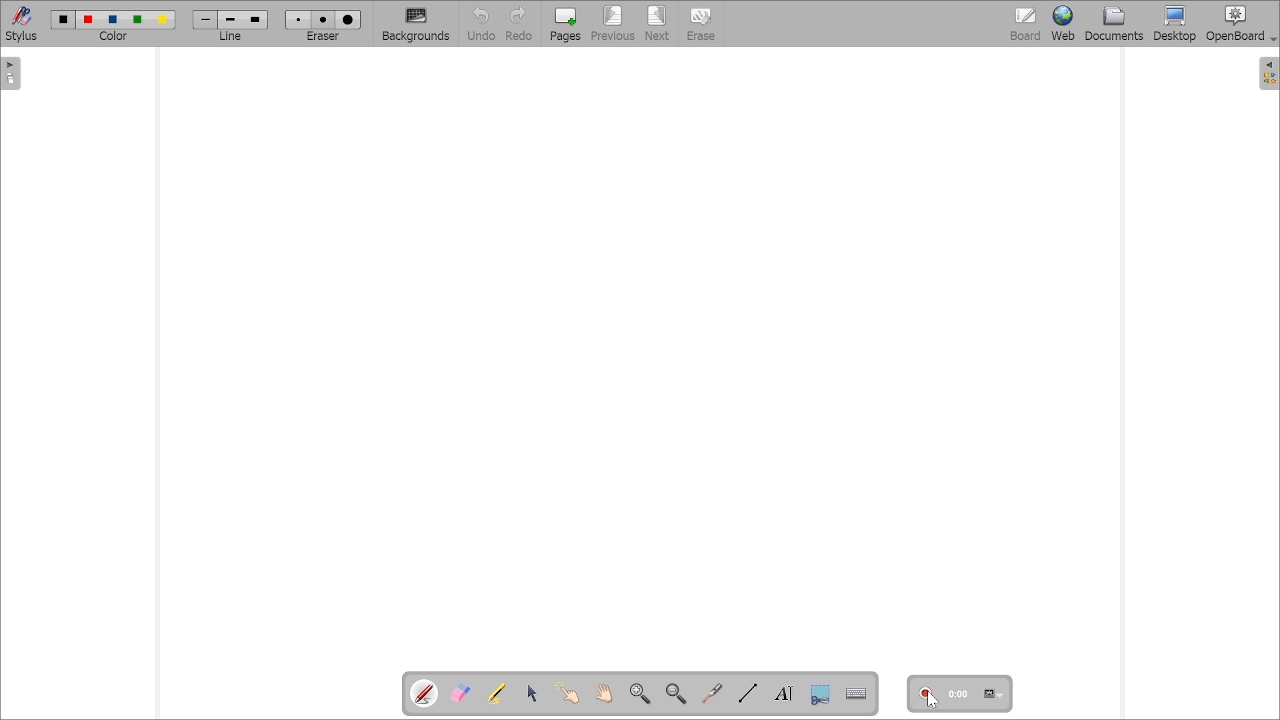  I want to click on , so click(478, 24).